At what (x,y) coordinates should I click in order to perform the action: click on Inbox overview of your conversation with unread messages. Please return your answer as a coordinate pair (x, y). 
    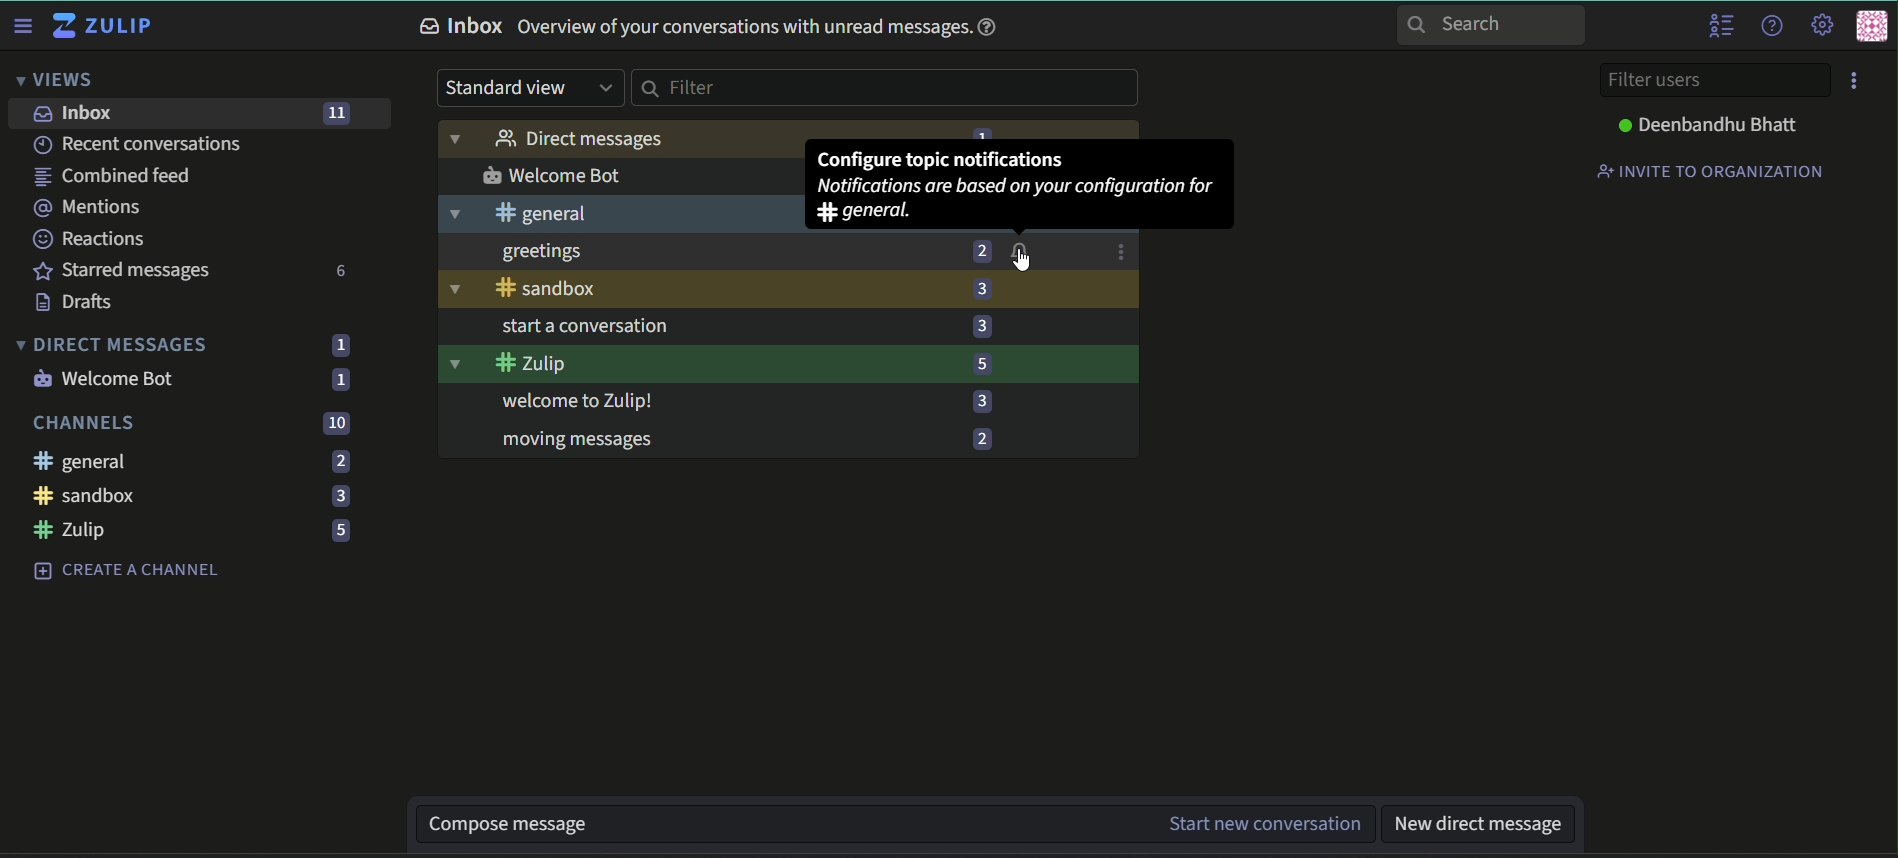
    Looking at the image, I should click on (714, 28).